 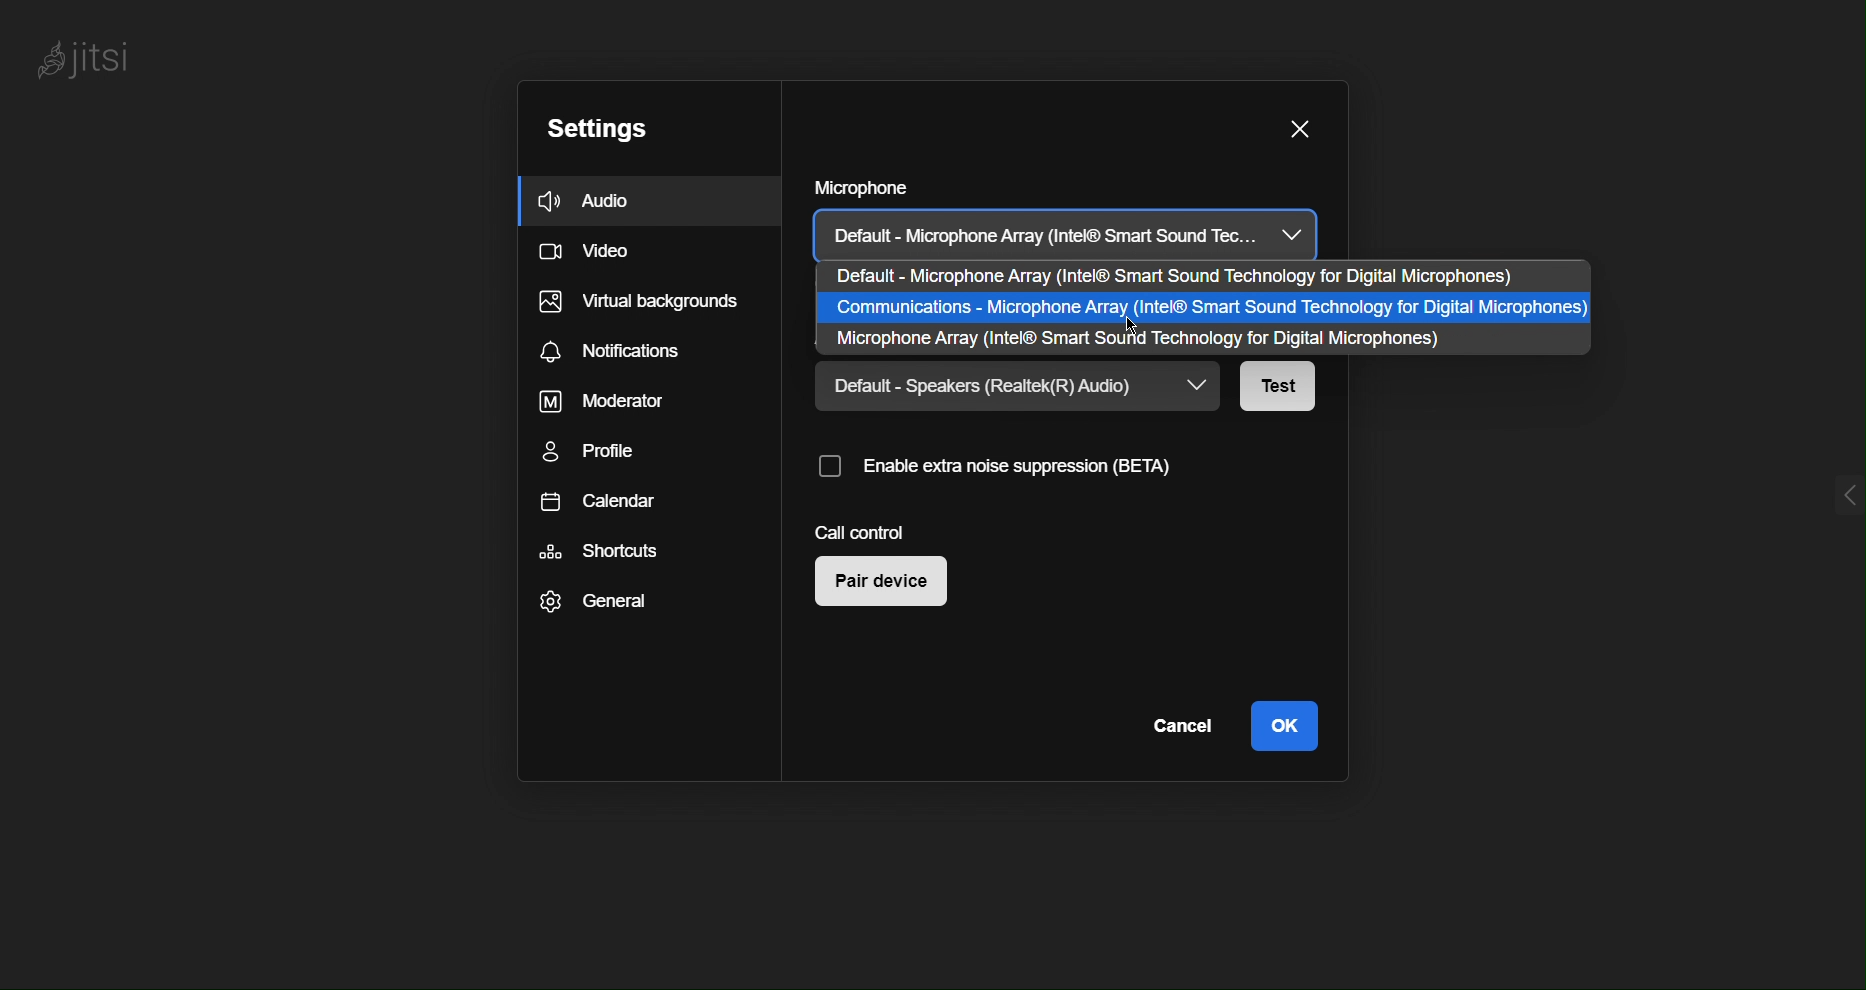 I want to click on General, so click(x=601, y=608).